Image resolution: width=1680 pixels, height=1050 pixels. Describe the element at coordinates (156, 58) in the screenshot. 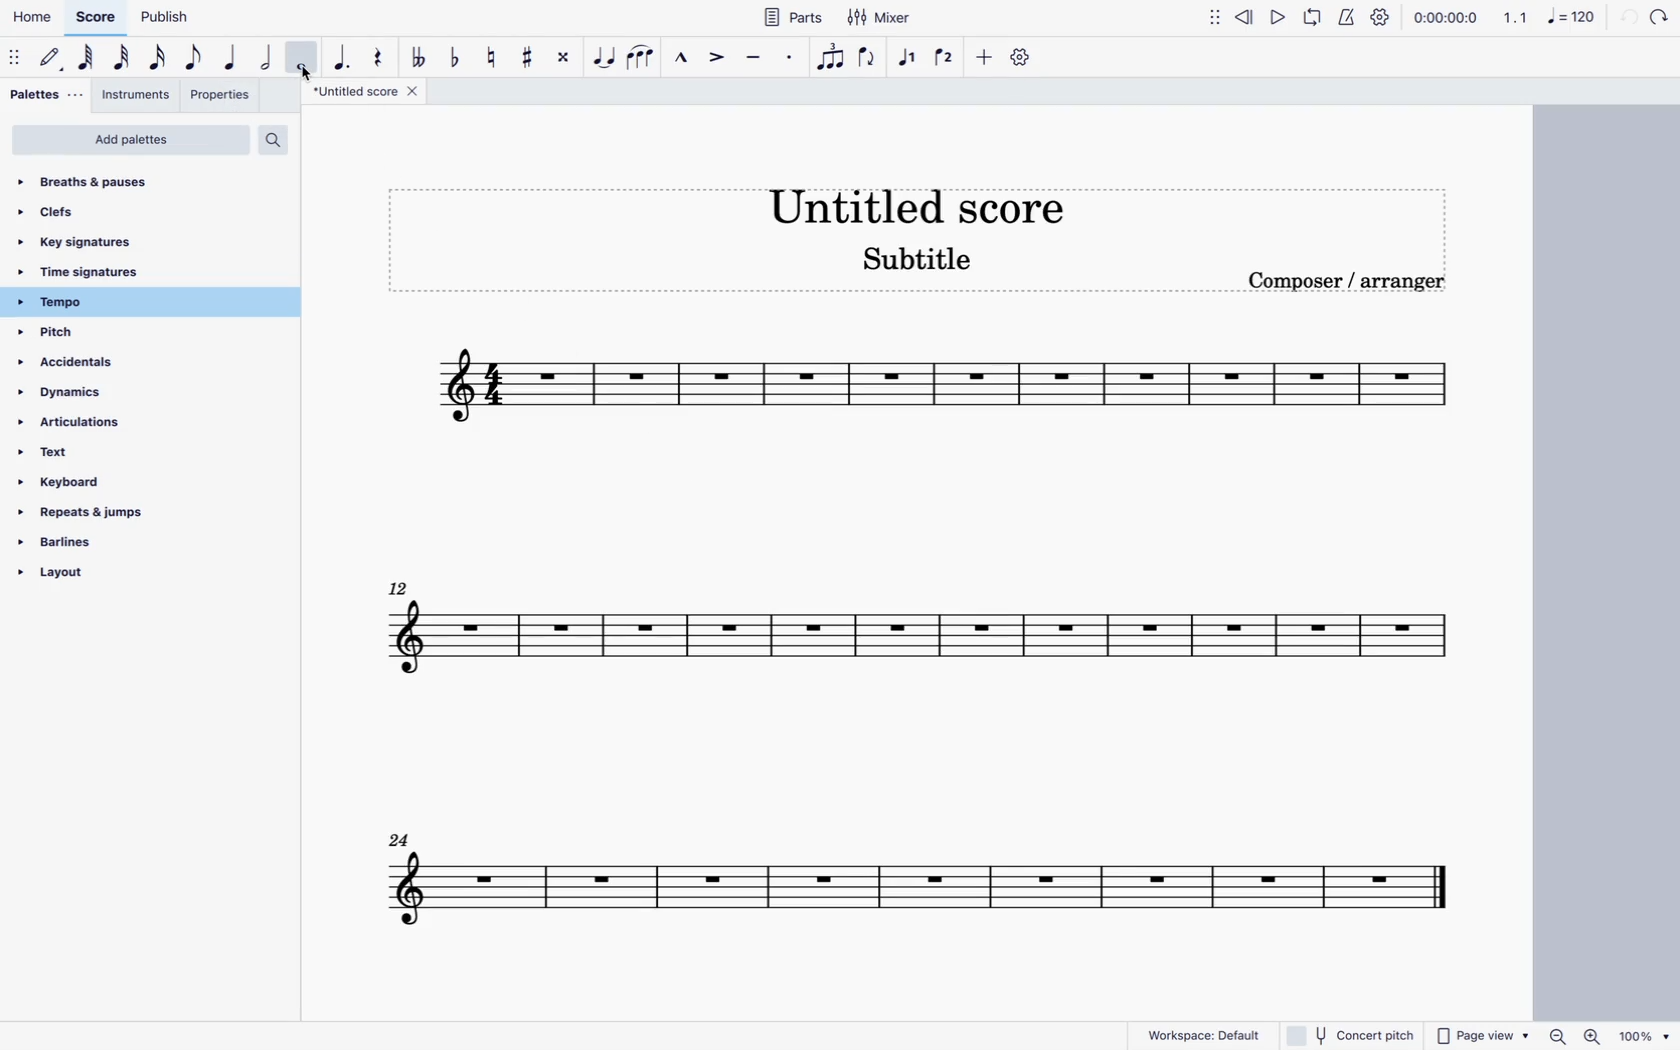

I see `16th note` at that location.